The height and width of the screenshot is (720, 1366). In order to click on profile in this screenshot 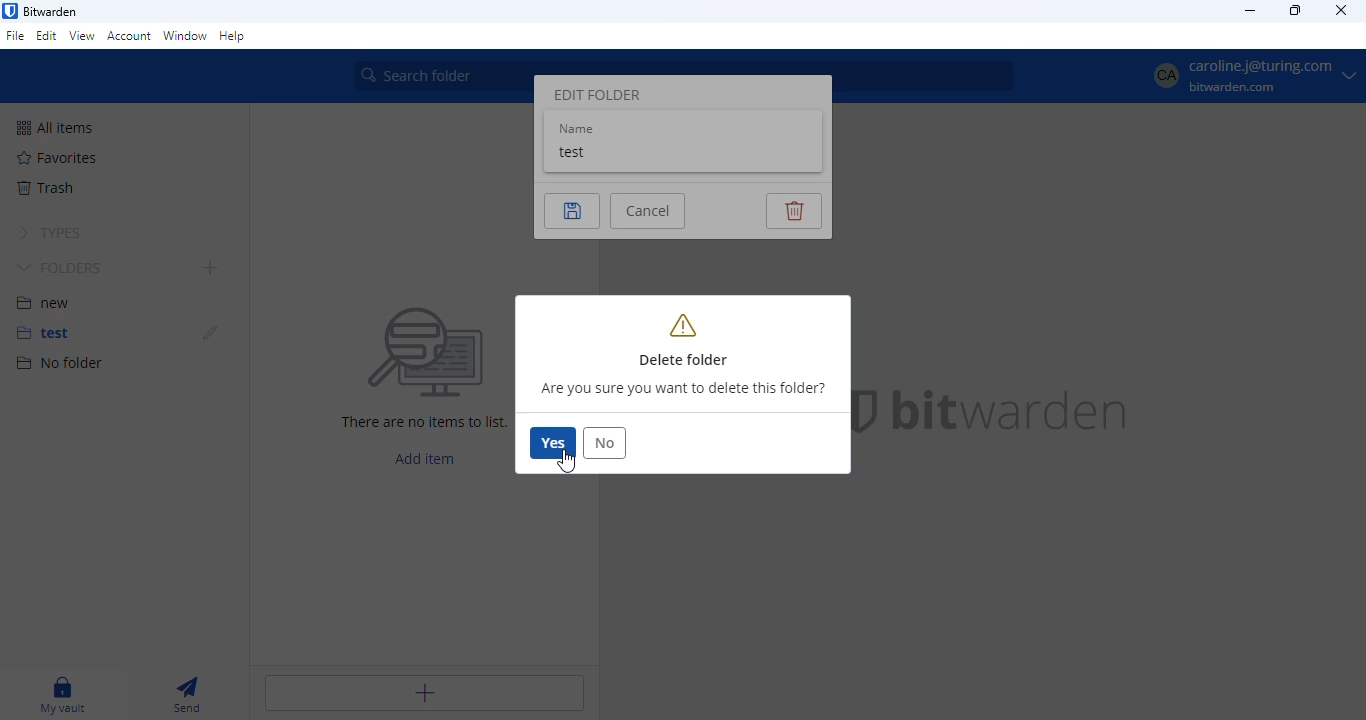, I will do `click(1242, 78)`.